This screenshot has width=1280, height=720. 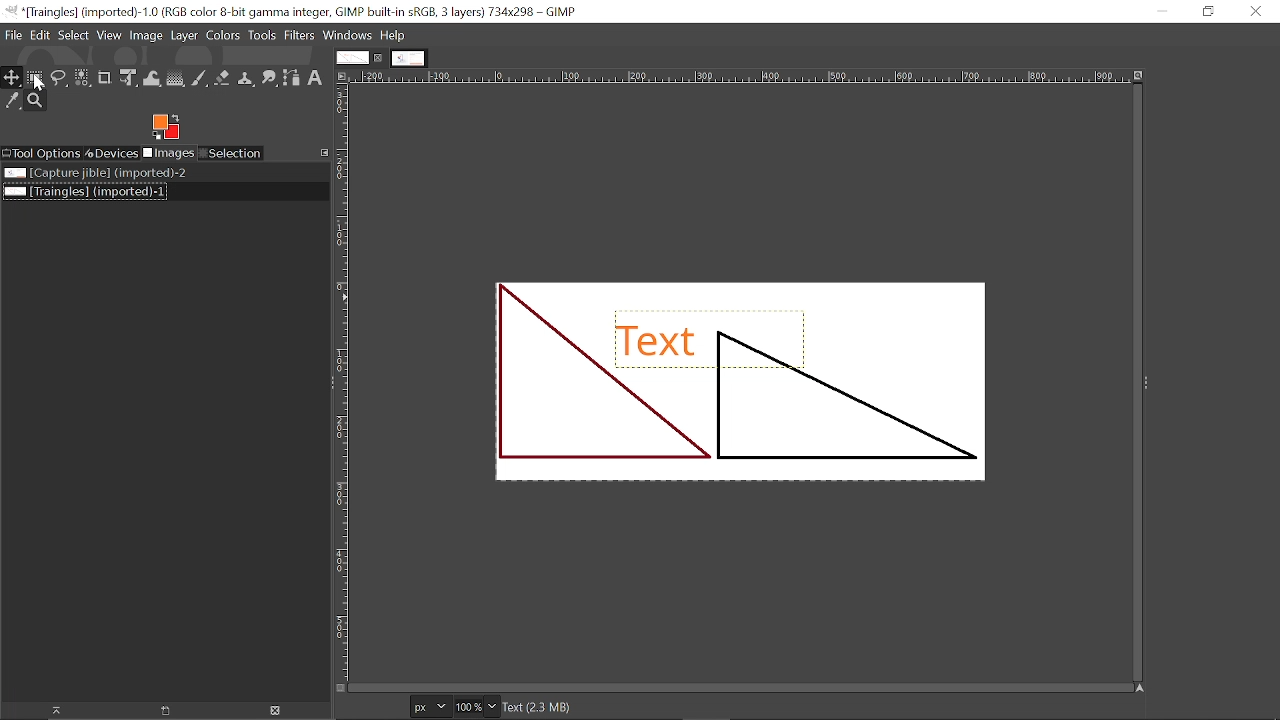 What do you see at coordinates (40, 35) in the screenshot?
I see `Edit` at bounding box center [40, 35].